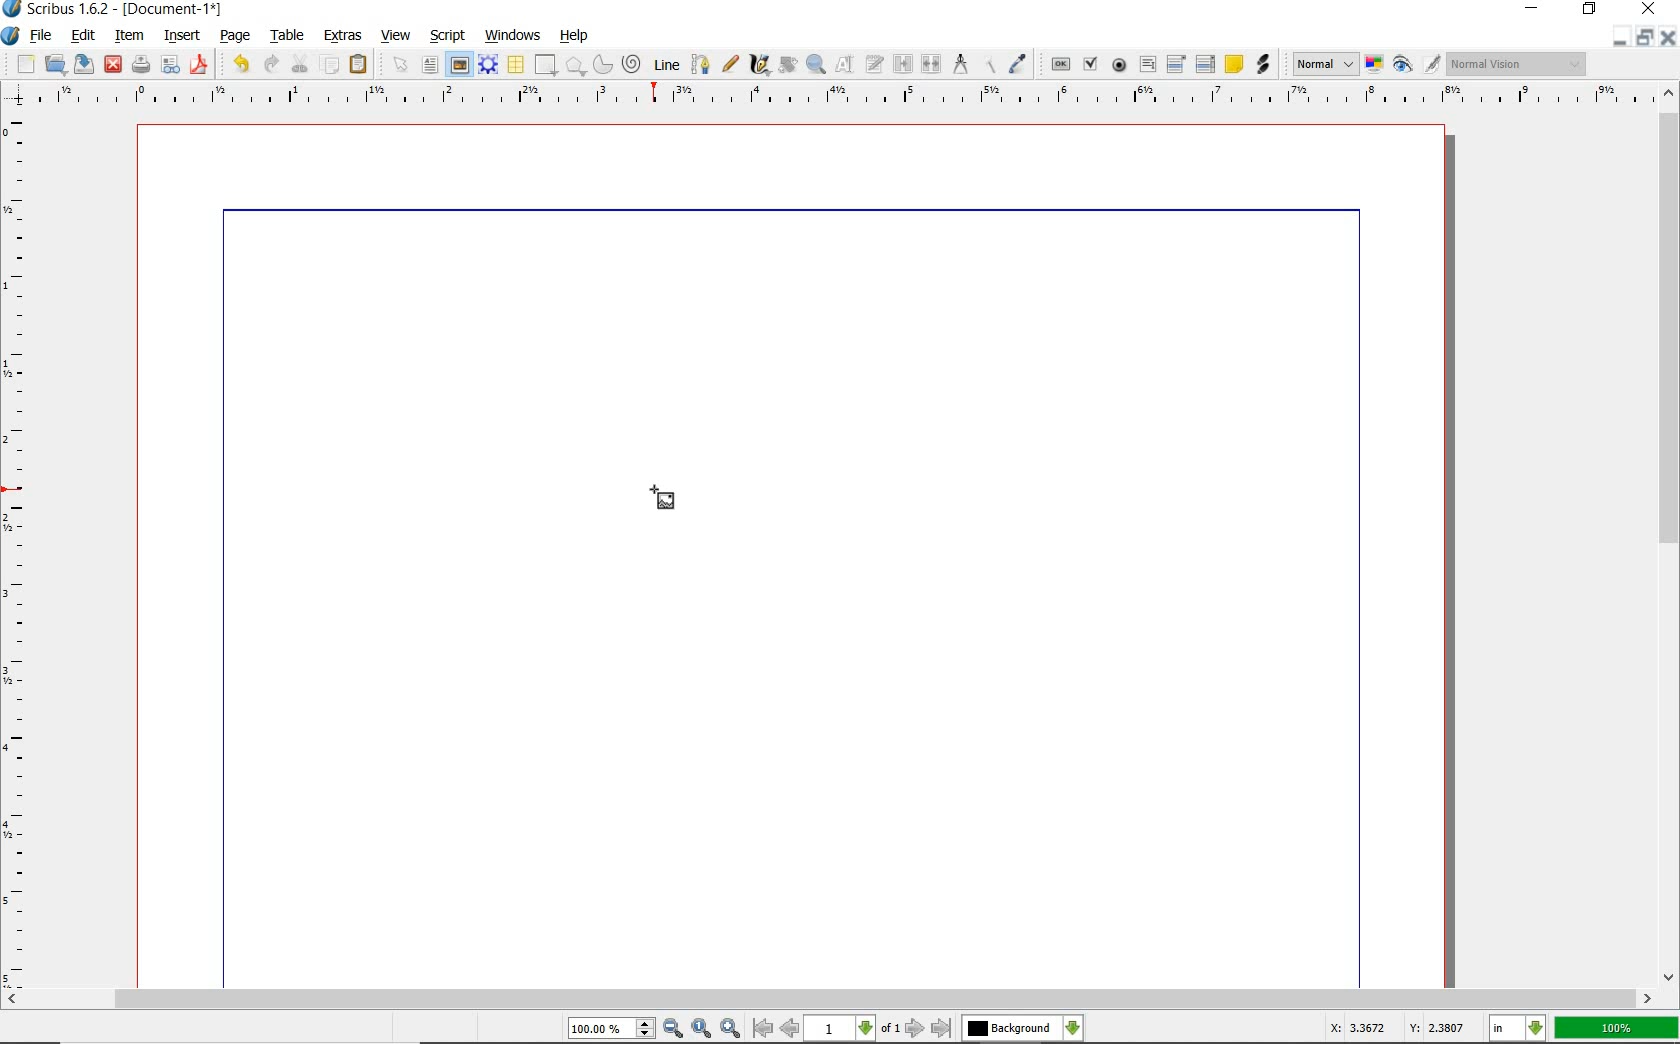  What do you see at coordinates (573, 36) in the screenshot?
I see `help` at bounding box center [573, 36].